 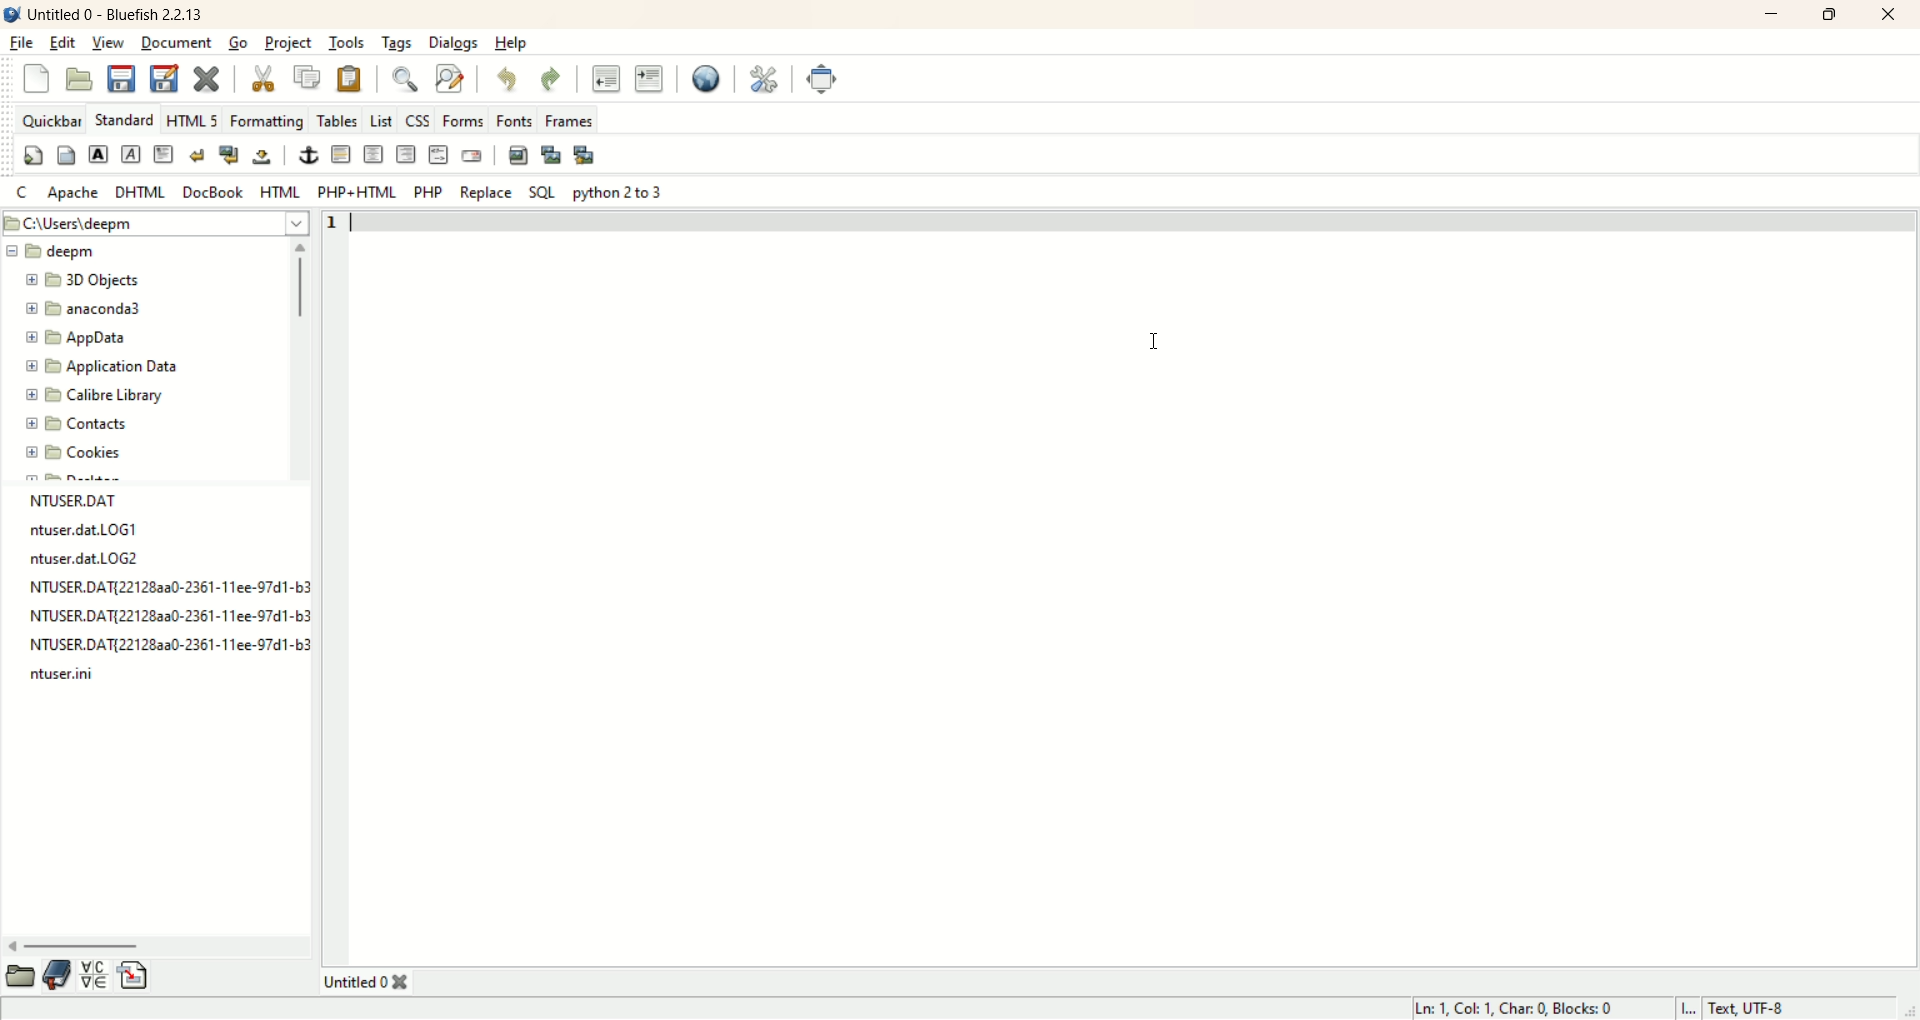 I want to click on email, so click(x=470, y=155).